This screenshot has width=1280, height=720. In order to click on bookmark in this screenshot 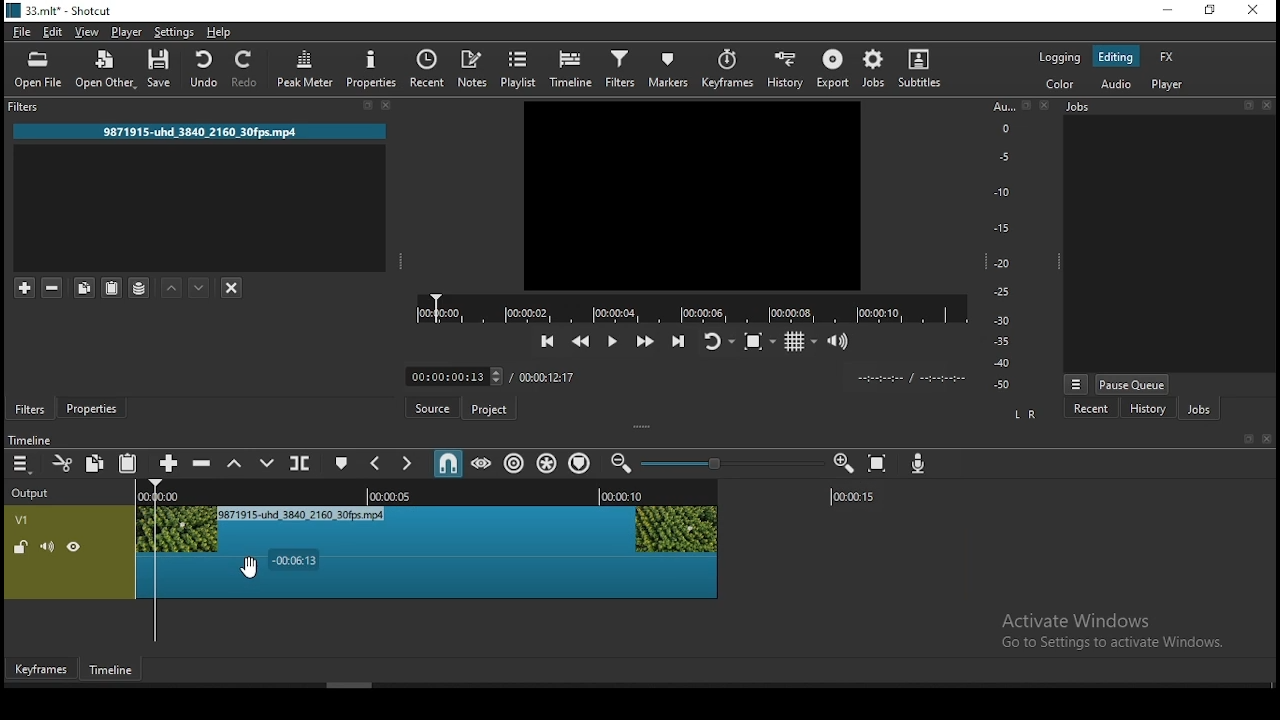, I will do `click(363, 104)`.